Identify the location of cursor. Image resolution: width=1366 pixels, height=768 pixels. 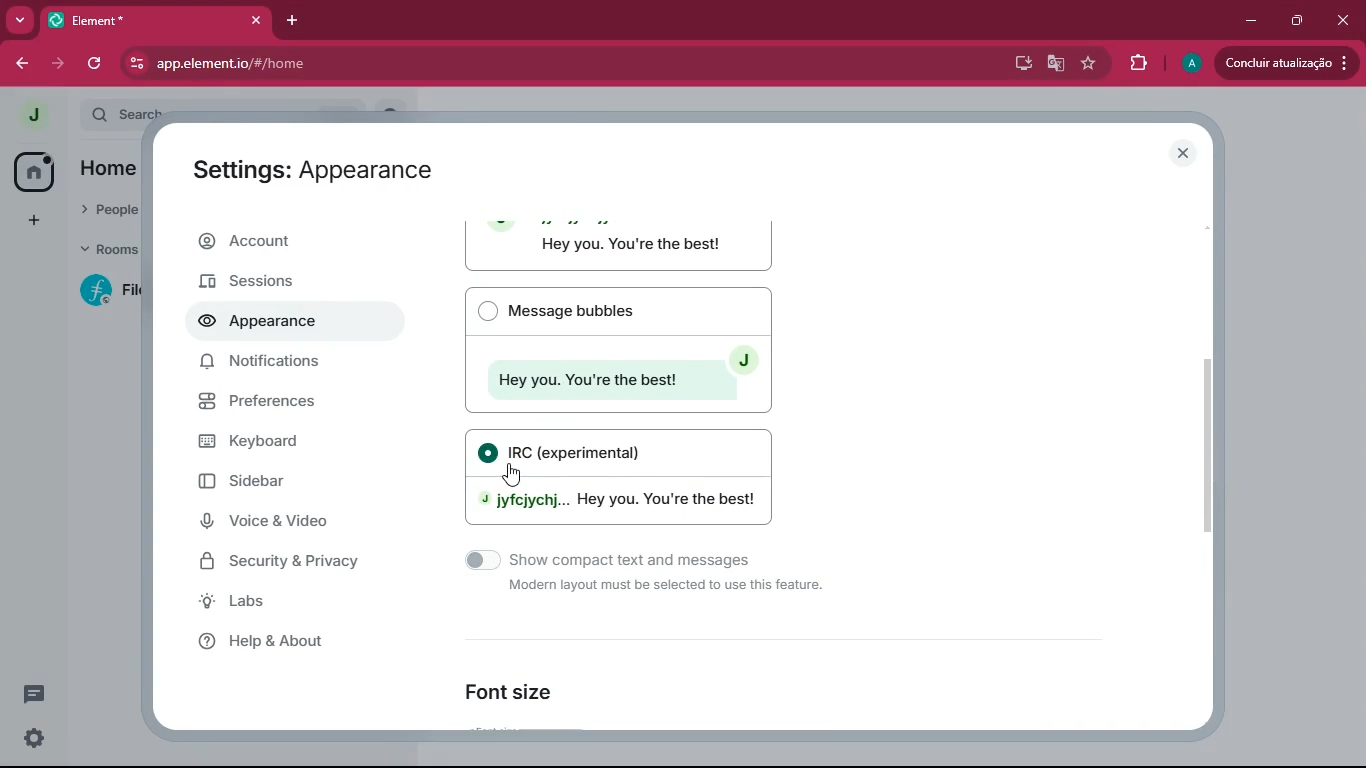
(513, 474).